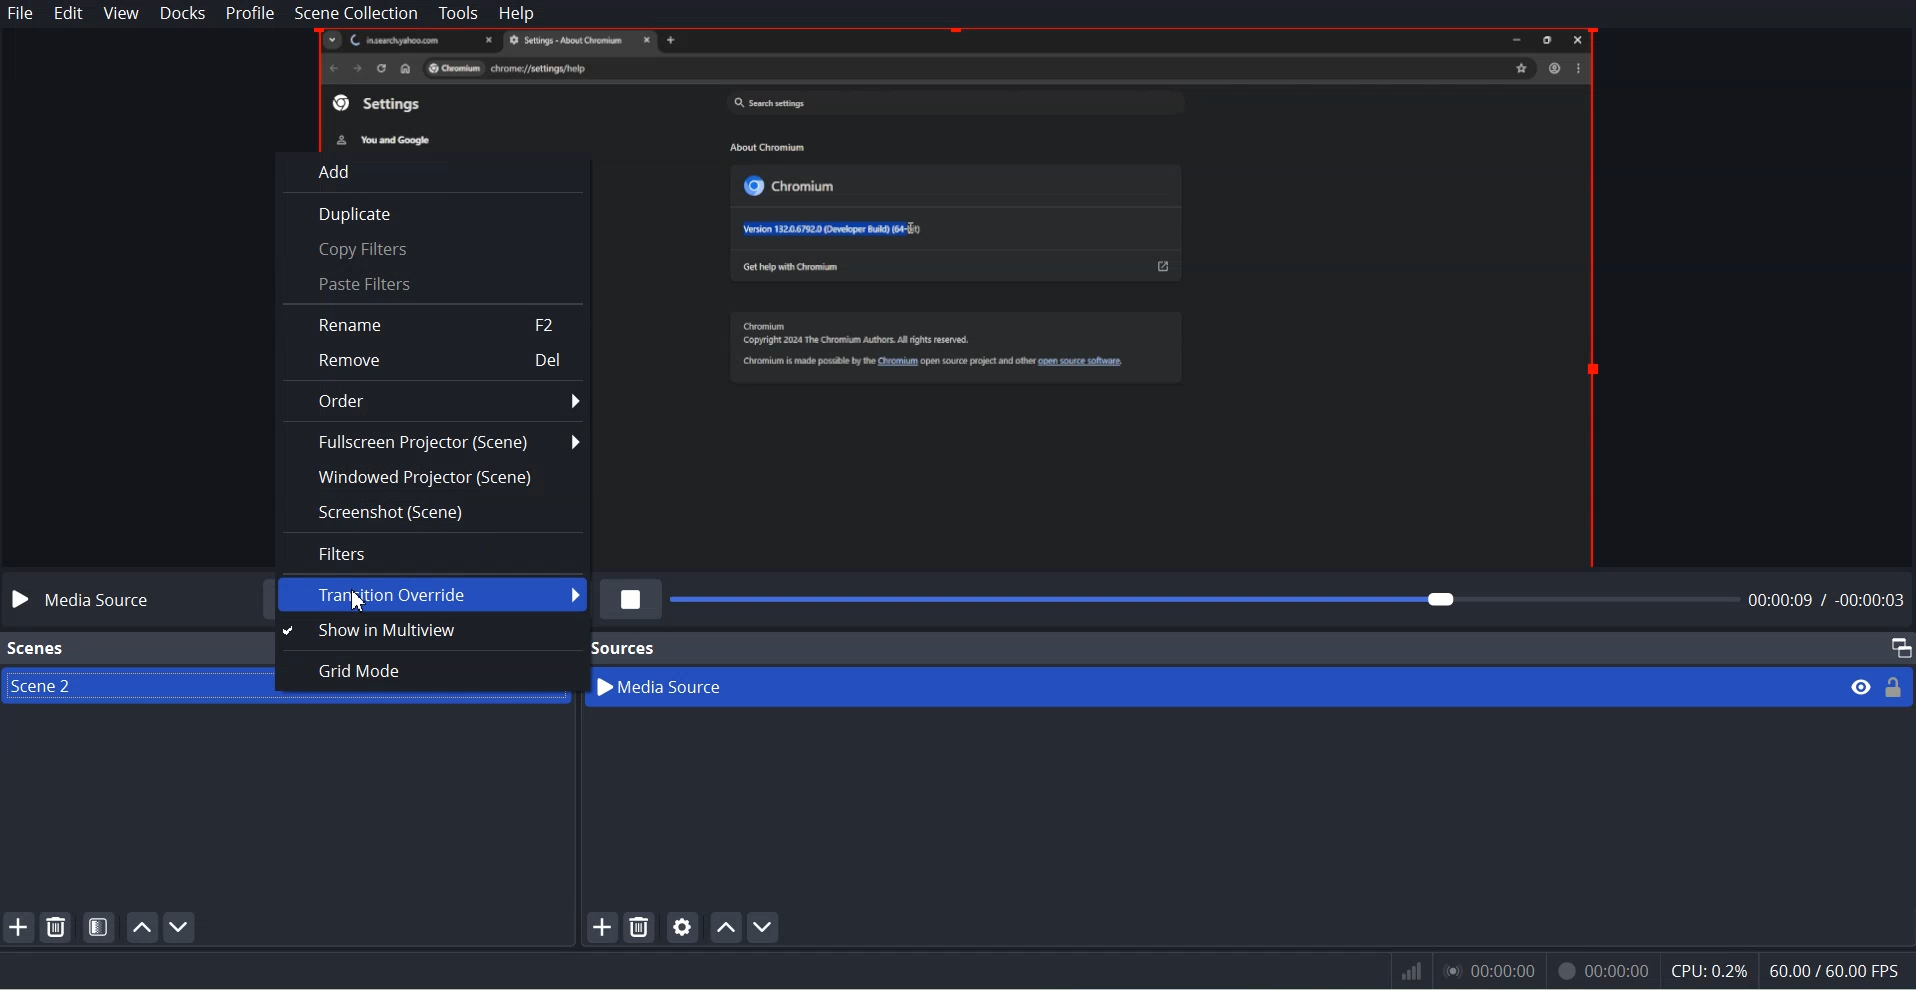 The image size is (1916, 990). What do you see at coordinates (355, 13) in the screenshot?
I see `Scene Collection` at bounding box center [355, 13].